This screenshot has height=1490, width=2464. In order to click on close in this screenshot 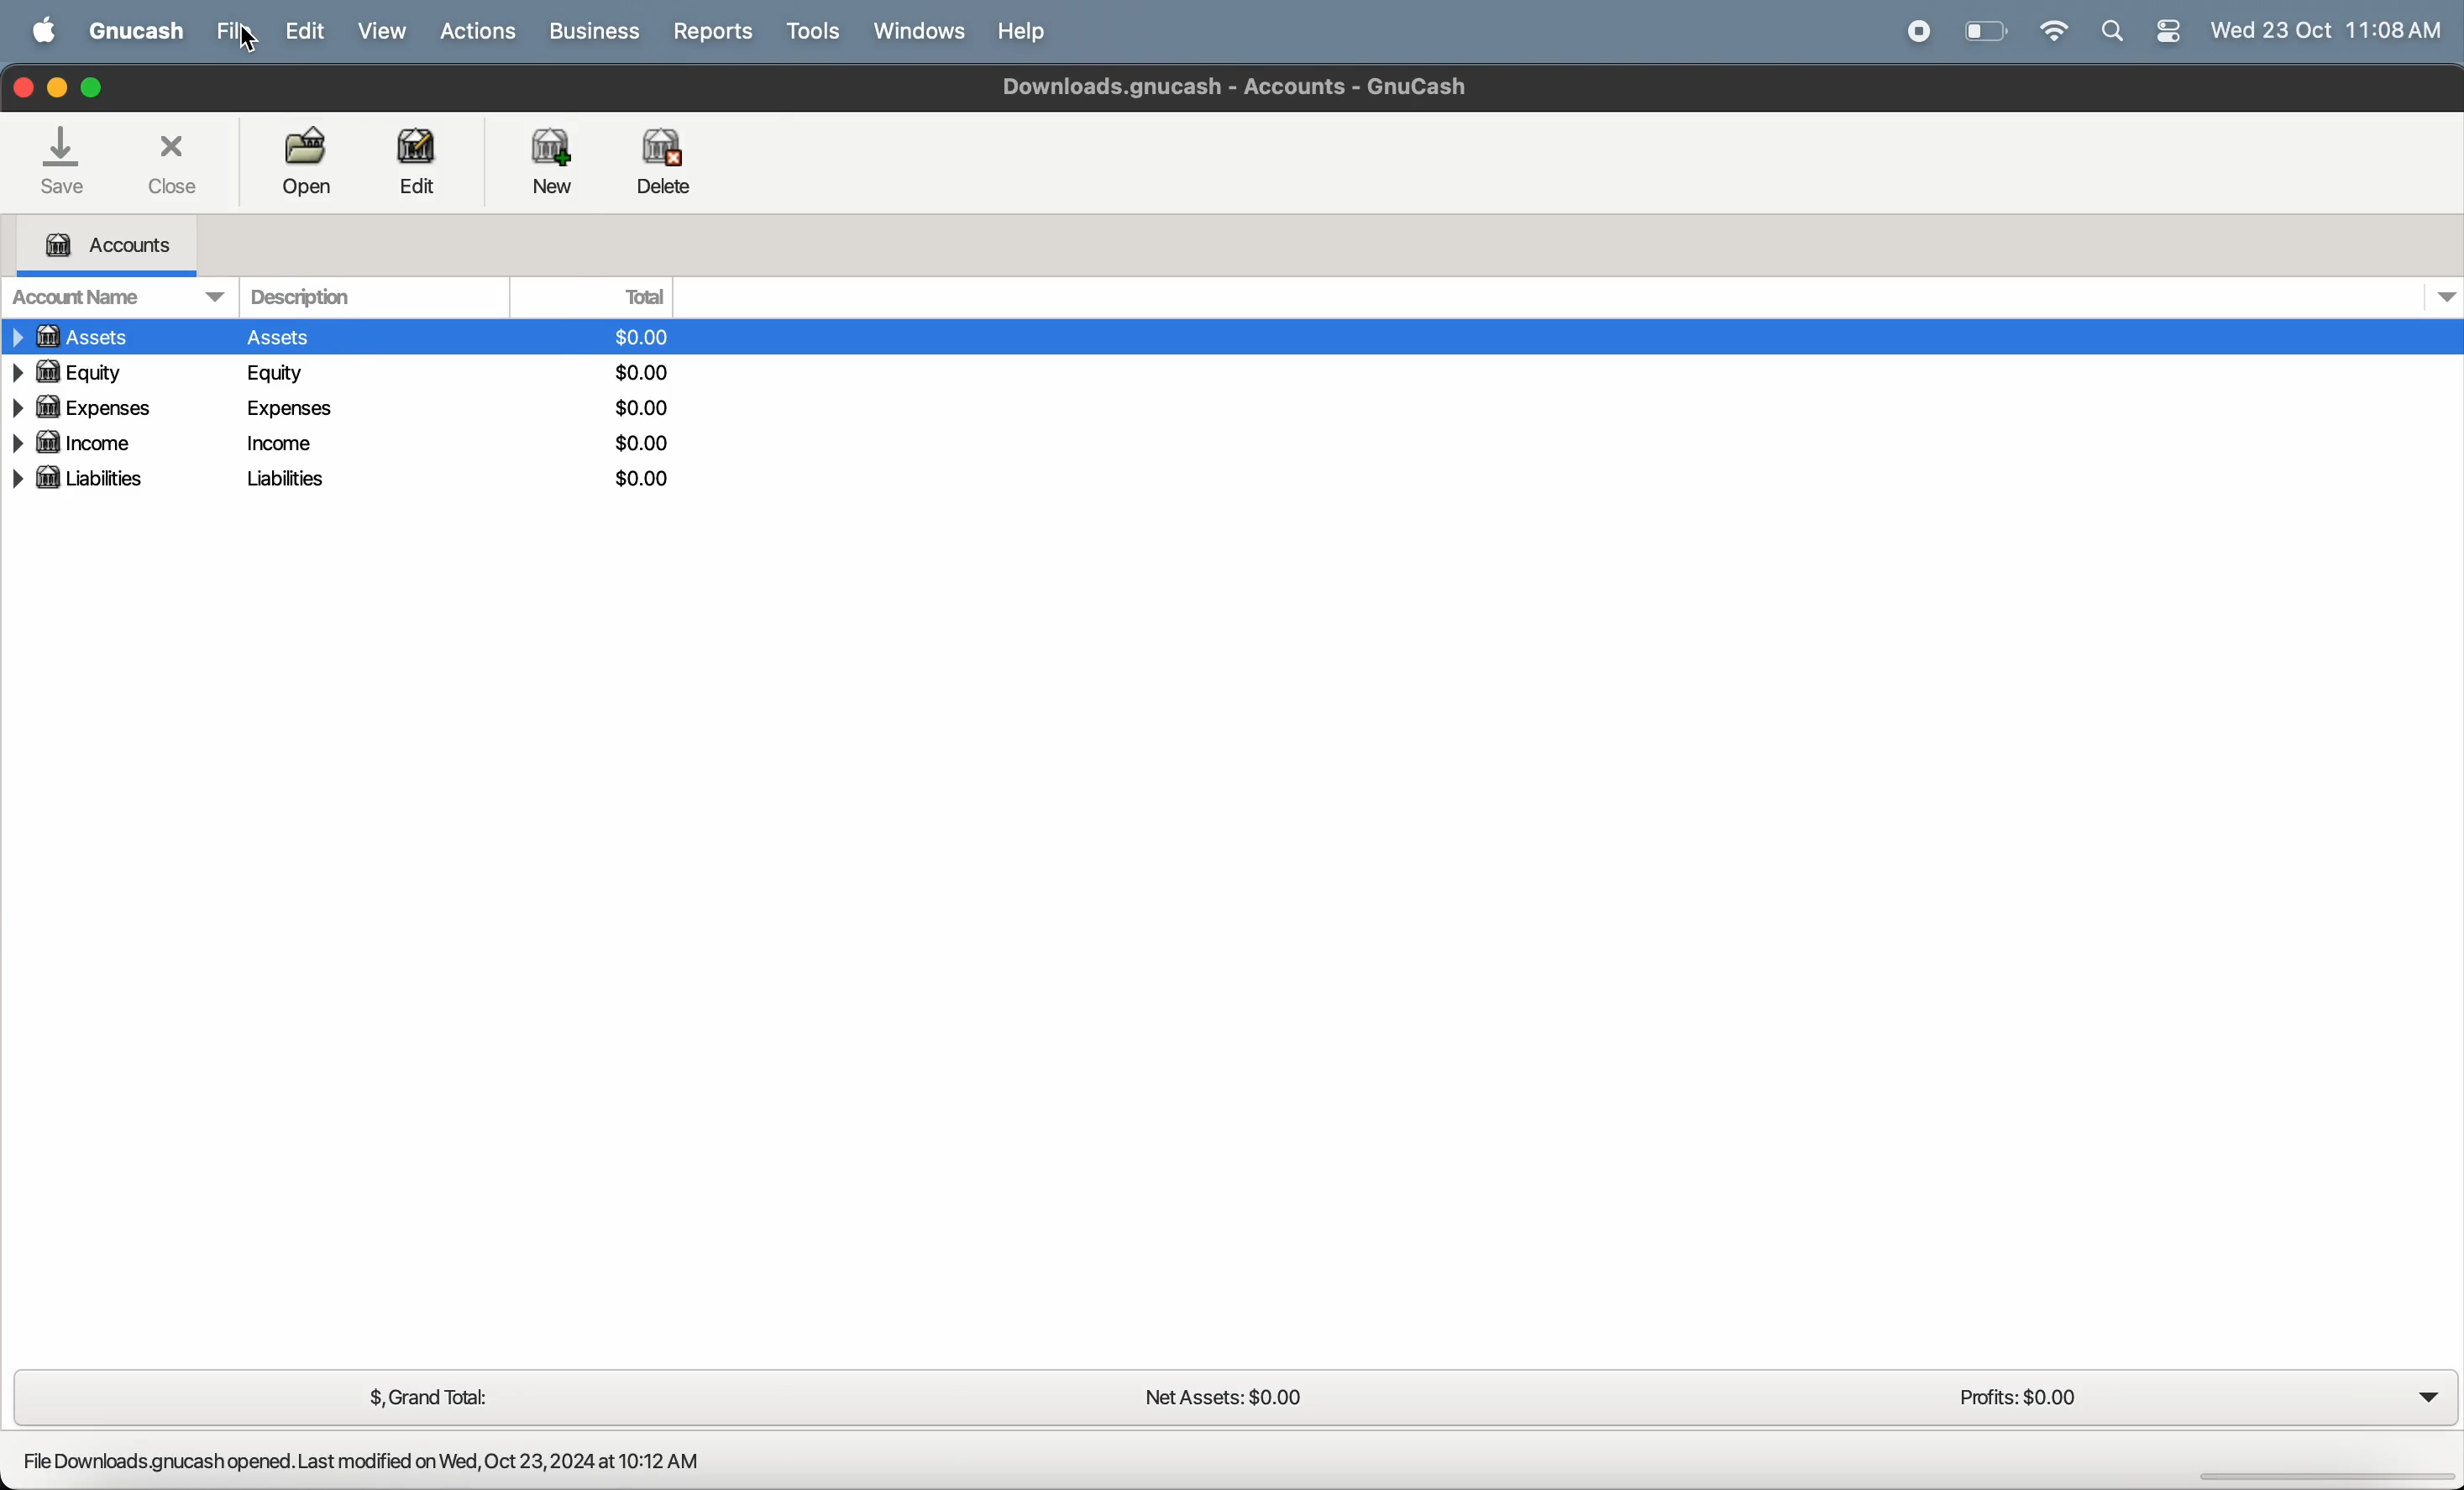, I will do `click(178, 164)`.